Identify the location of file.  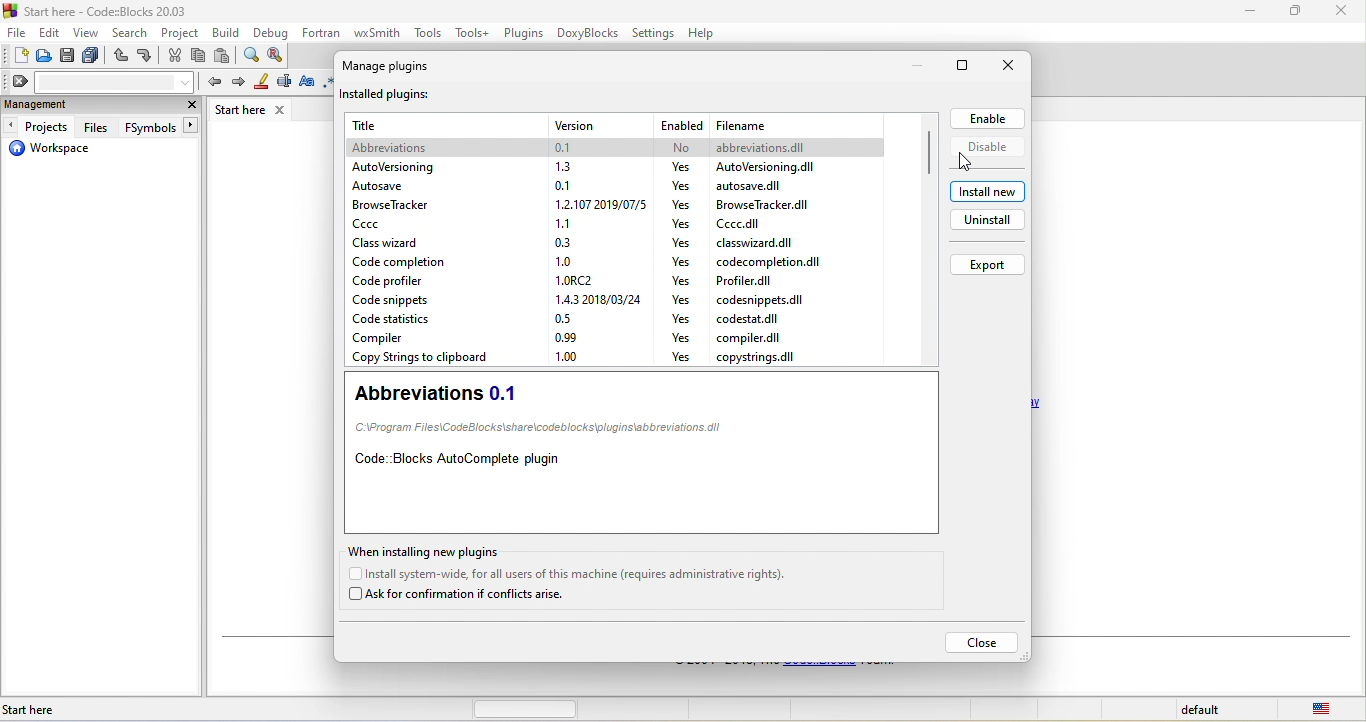
(773, 166).